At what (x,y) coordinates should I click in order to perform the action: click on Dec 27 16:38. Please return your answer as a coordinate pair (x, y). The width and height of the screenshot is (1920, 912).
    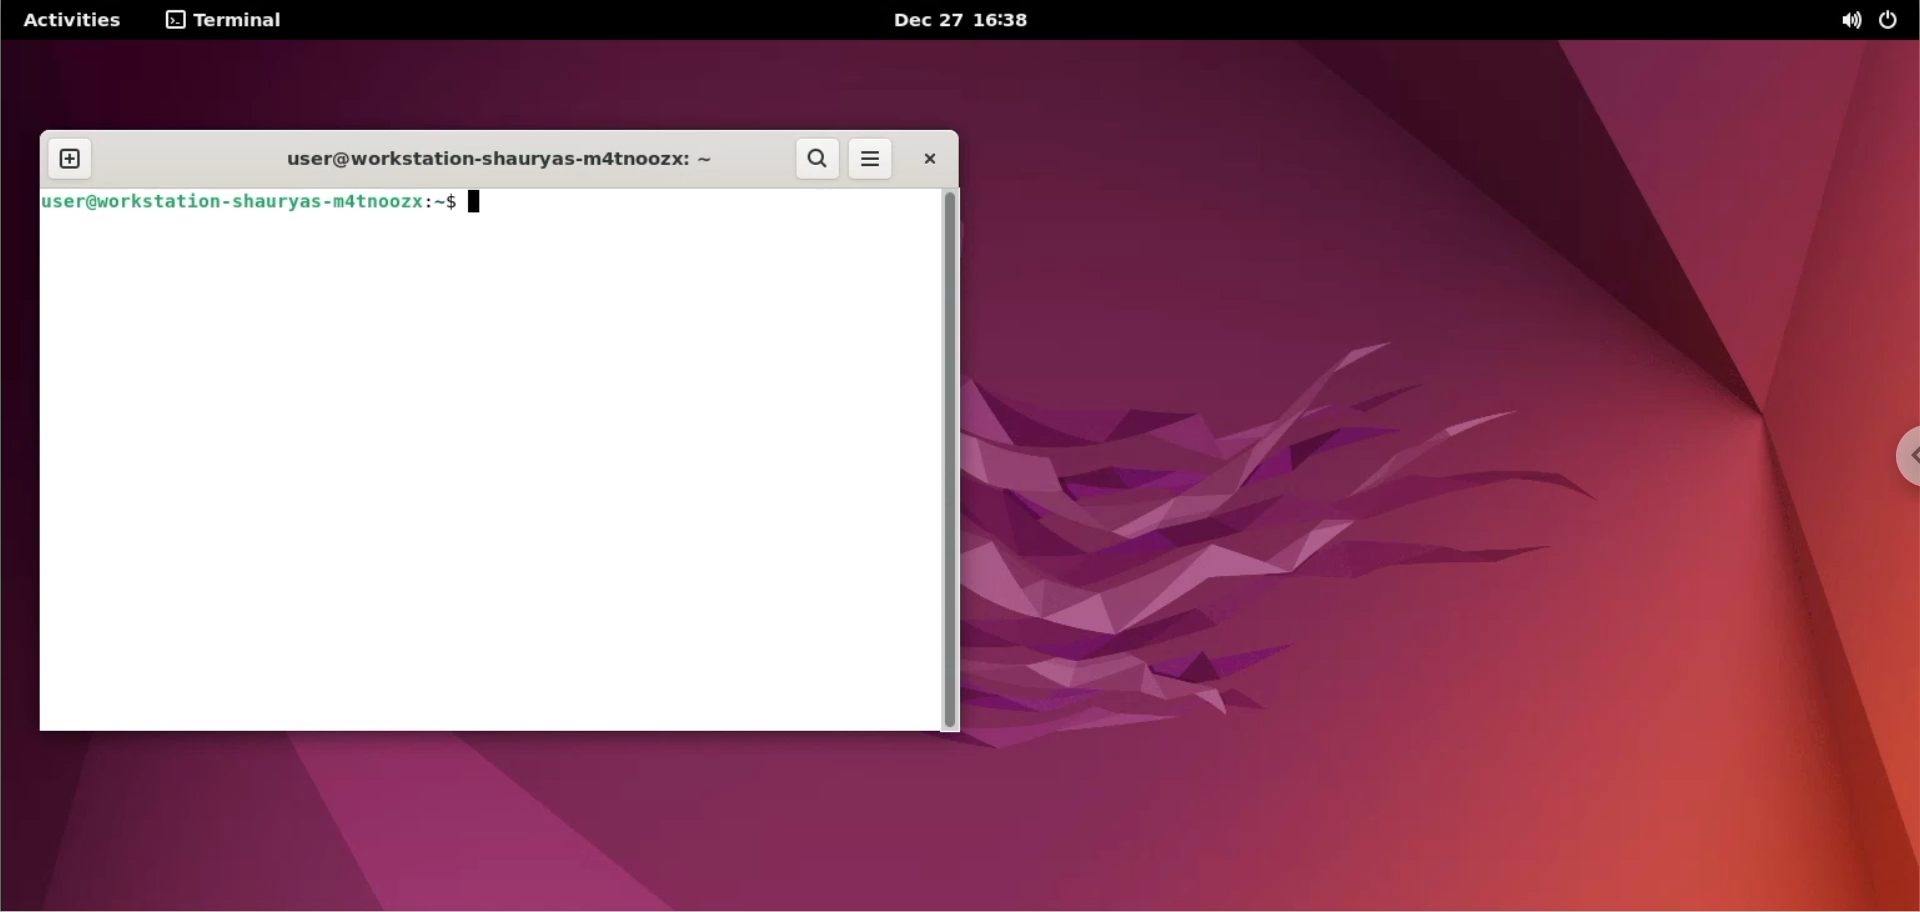
    Looking at the image, I should click on (987, 21).